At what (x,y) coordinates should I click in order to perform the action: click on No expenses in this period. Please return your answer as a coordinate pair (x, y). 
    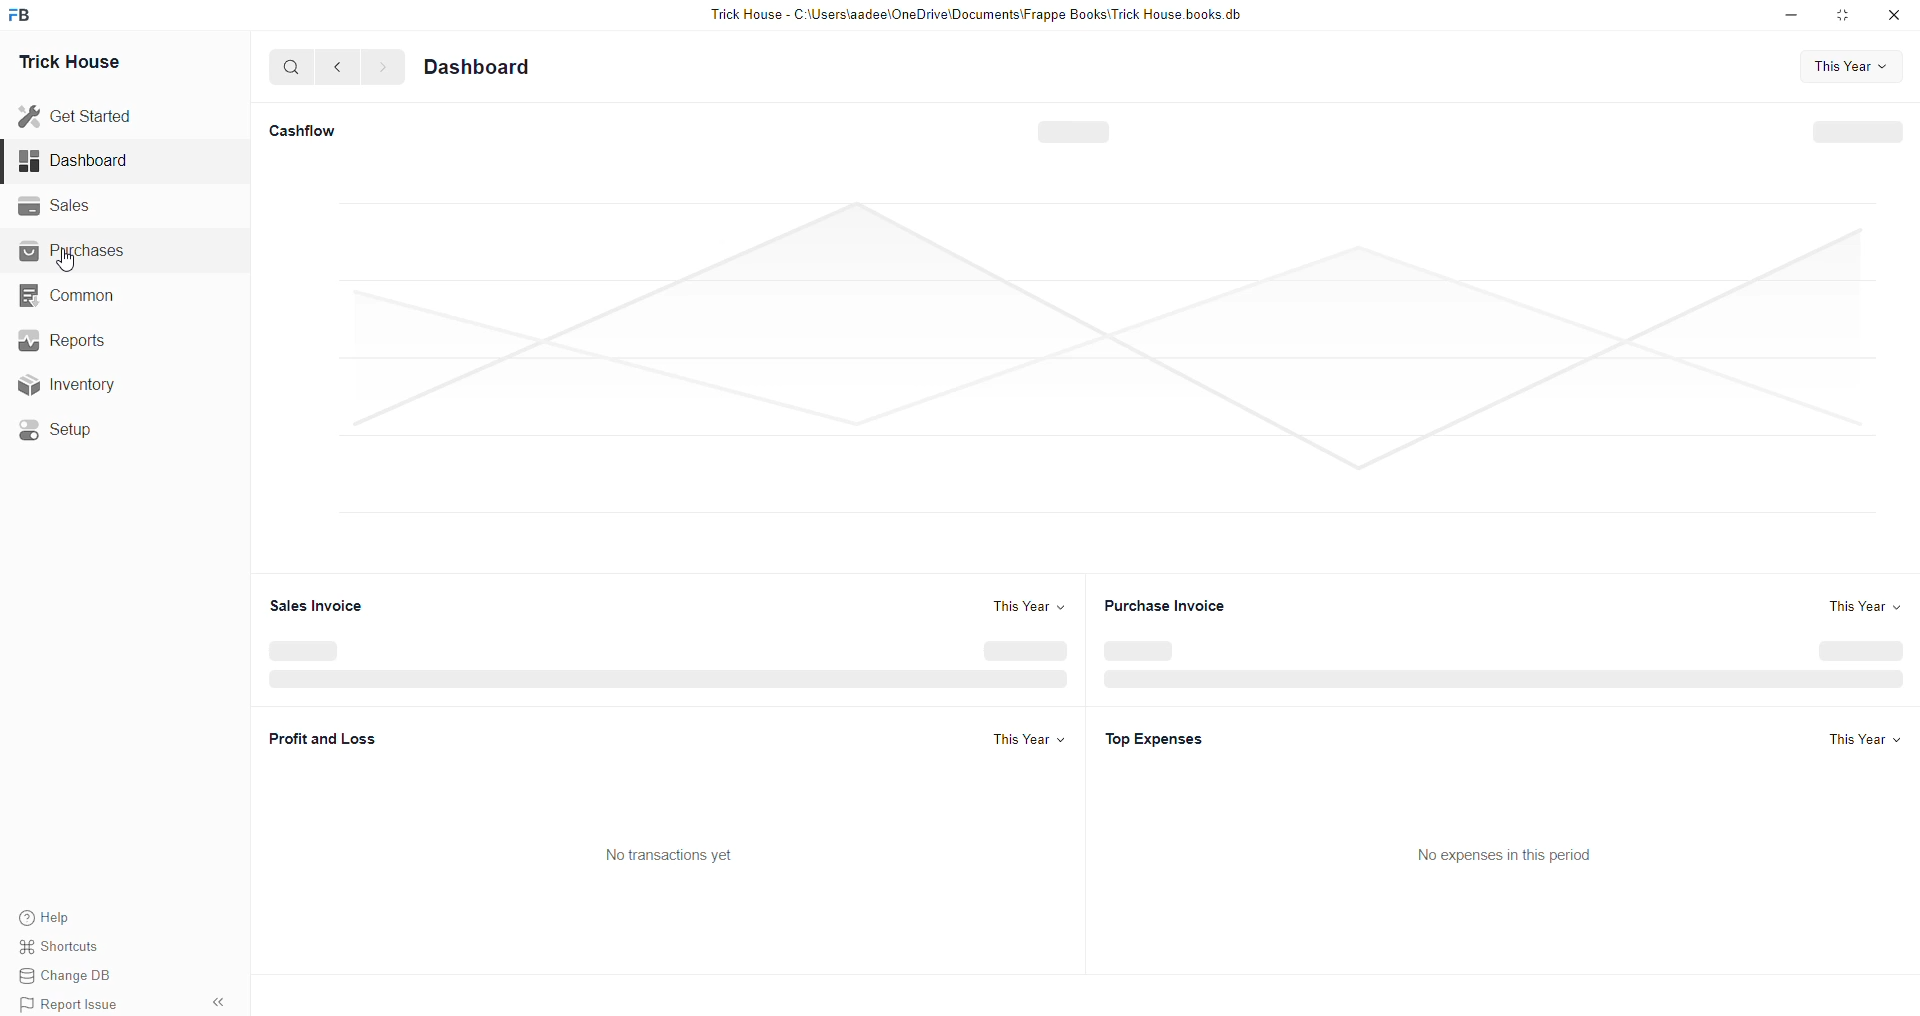
    Looking at the image, I should click on (1512, 854).